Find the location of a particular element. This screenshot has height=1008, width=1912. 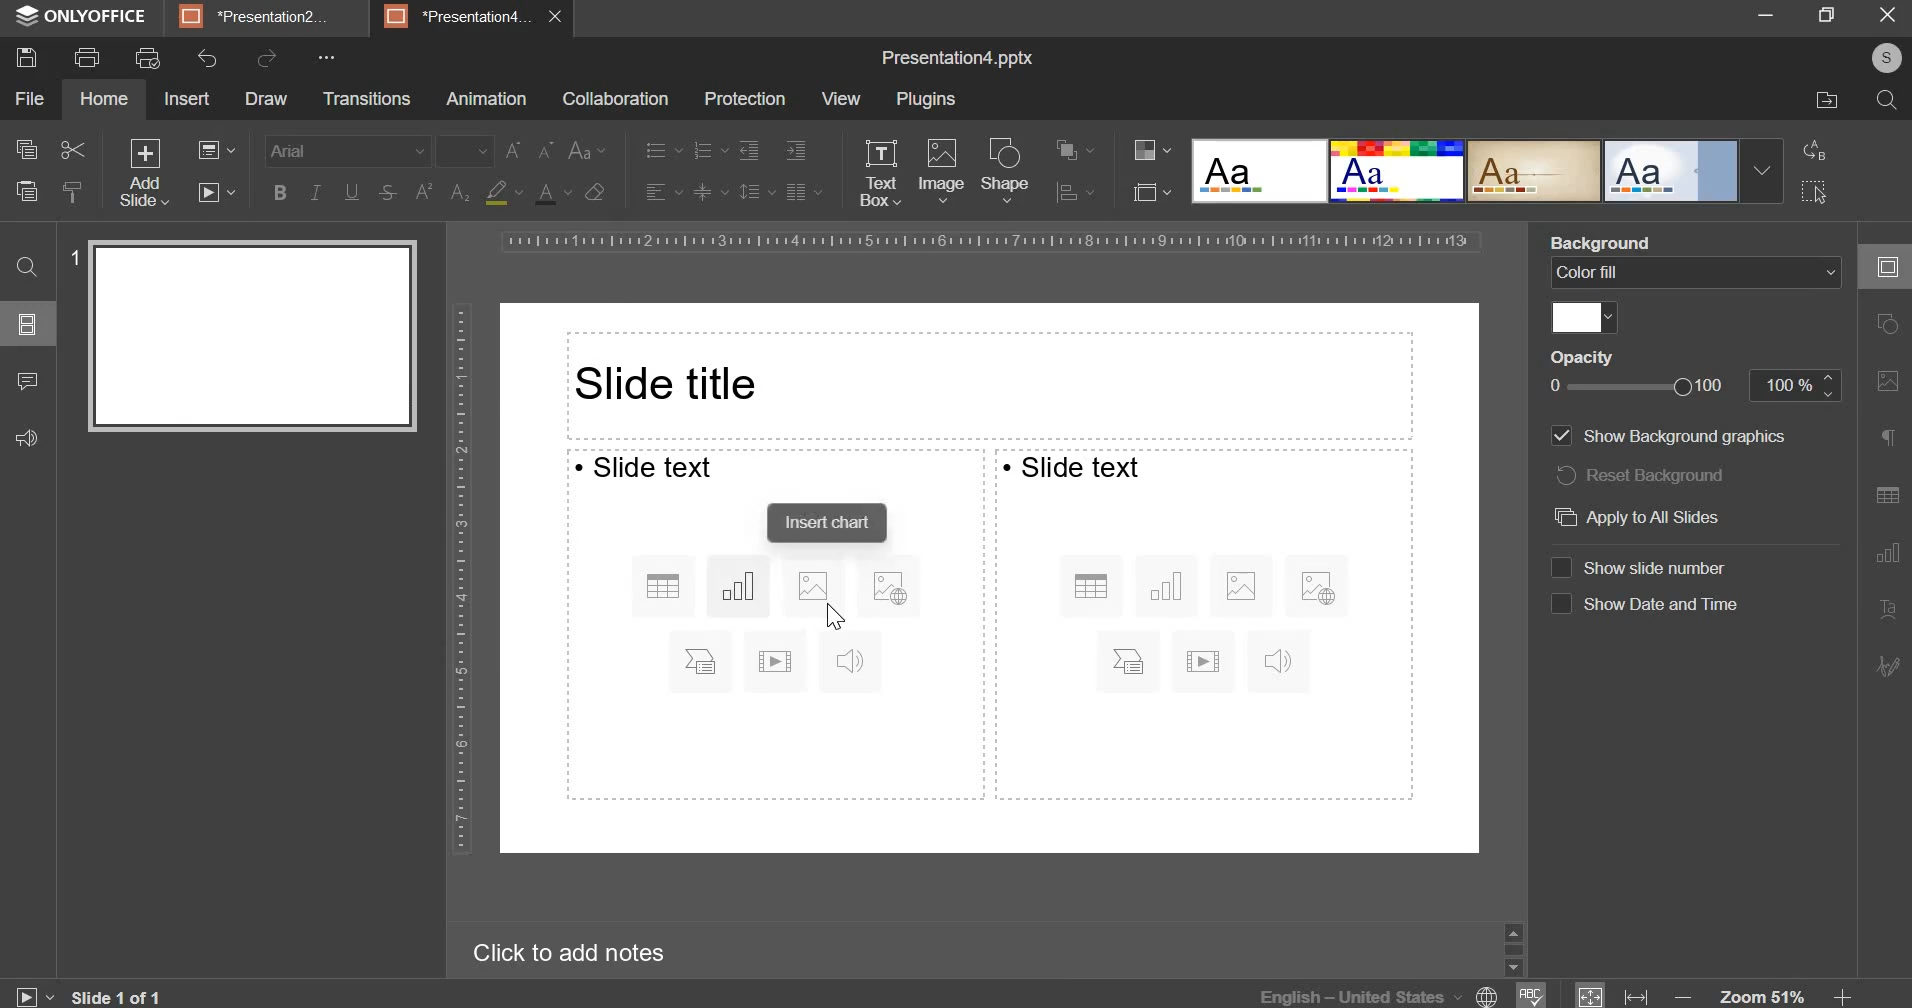

slide setting is located at coordinates (1883, 267).